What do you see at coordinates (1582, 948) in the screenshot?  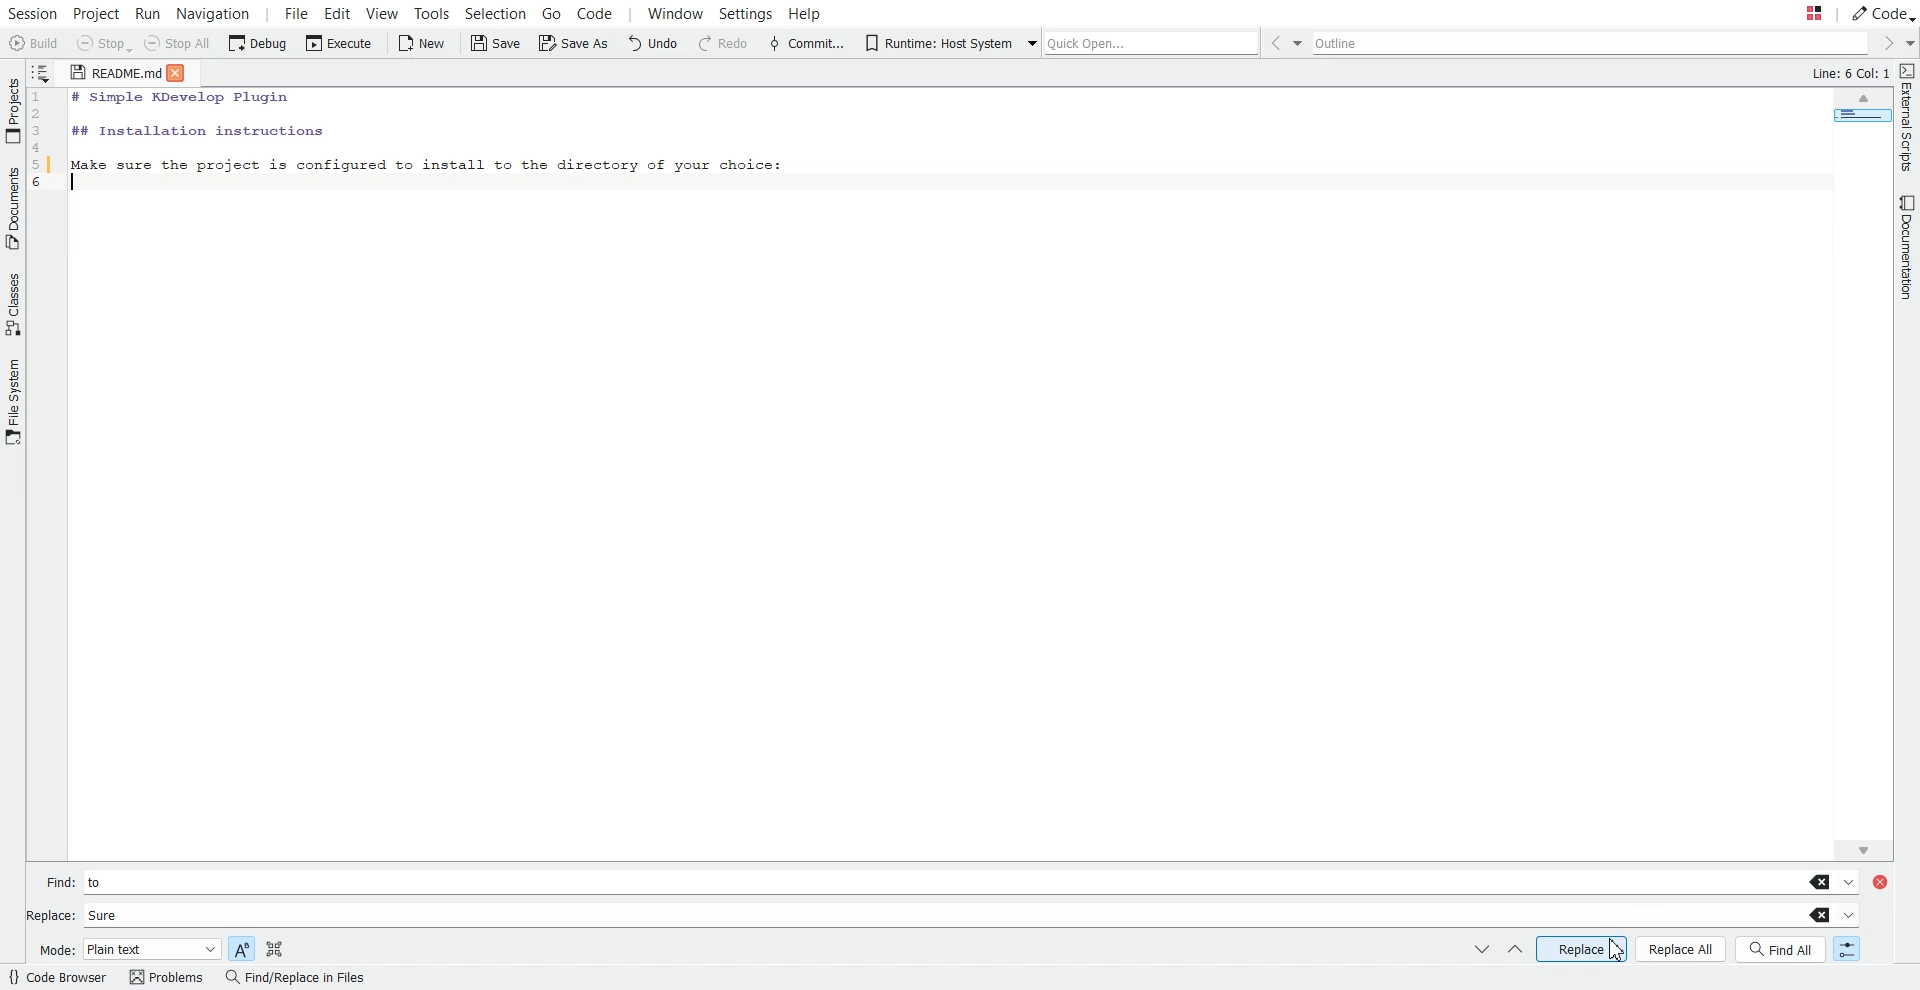 I see `Replace` at bounding box center [1582, 948].